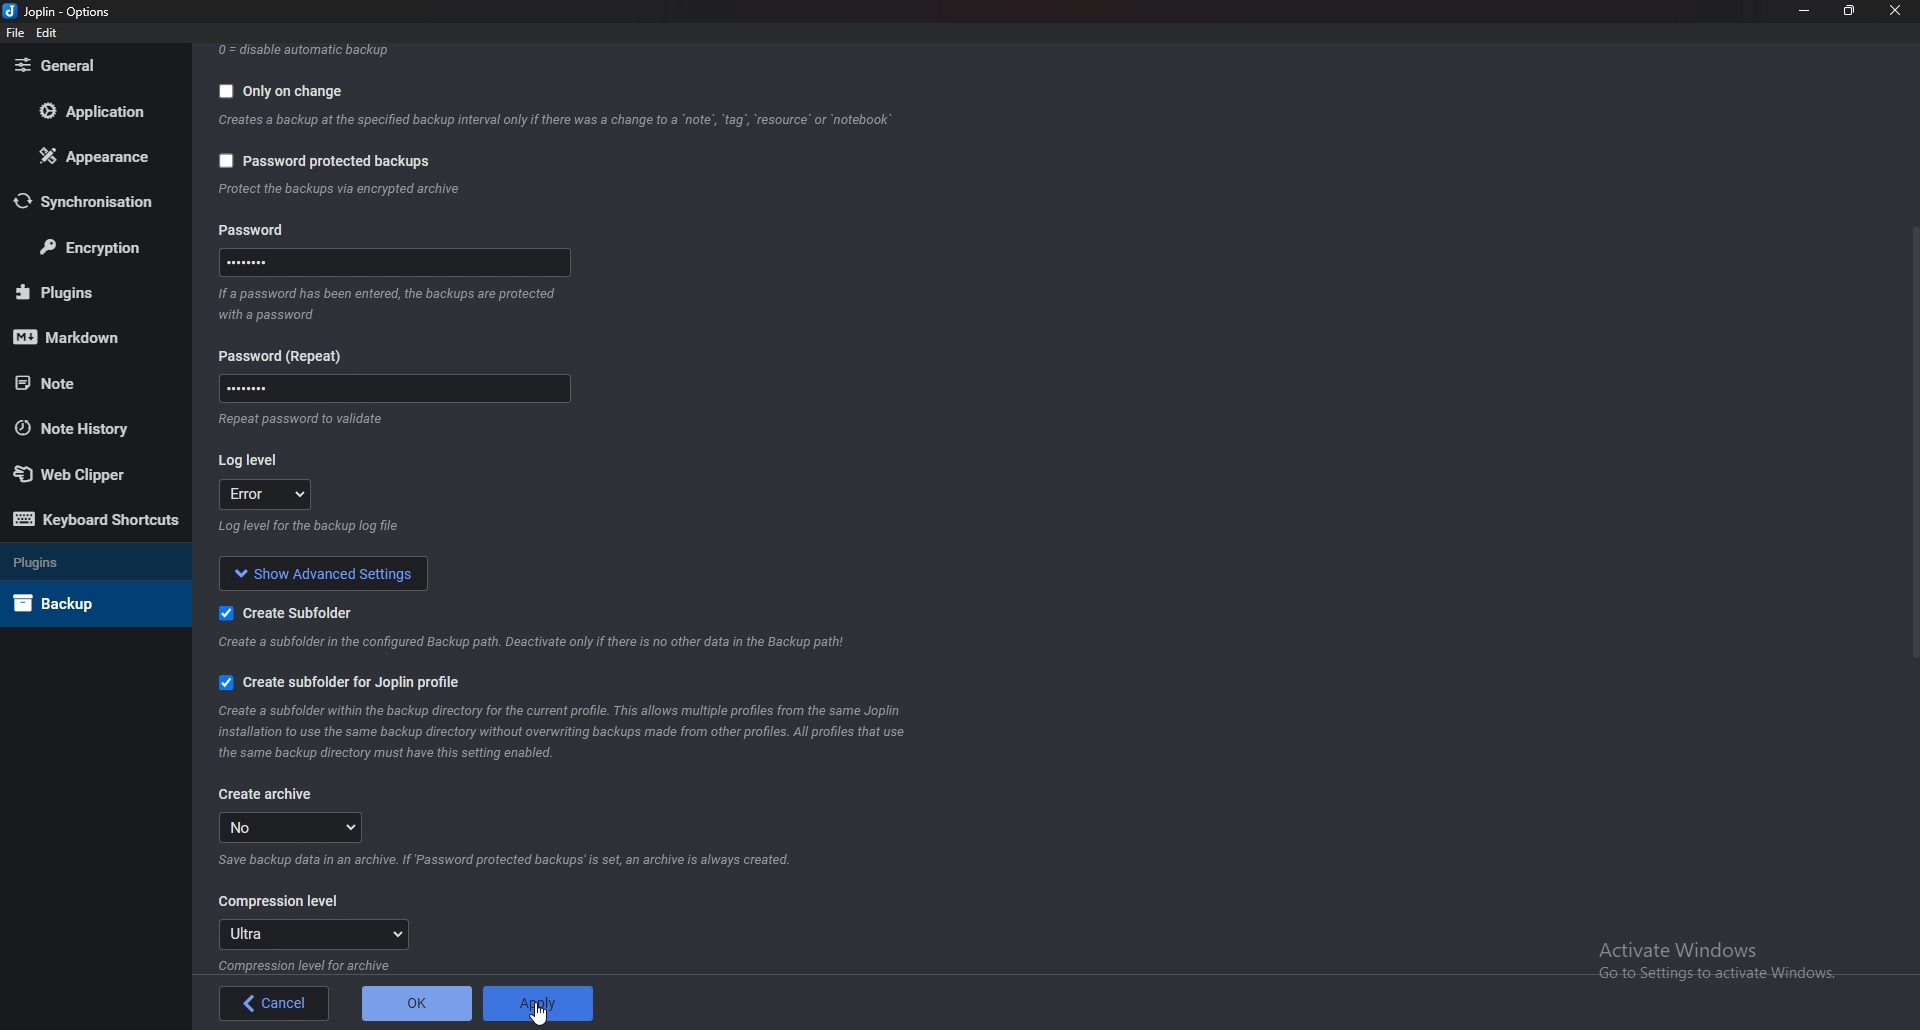 The image size is (1920, 1030). What do you see at coordinates (577, 730) in the screenshot?
I see `info on subfolder for joplin profile` at bounding box center [577, 730].